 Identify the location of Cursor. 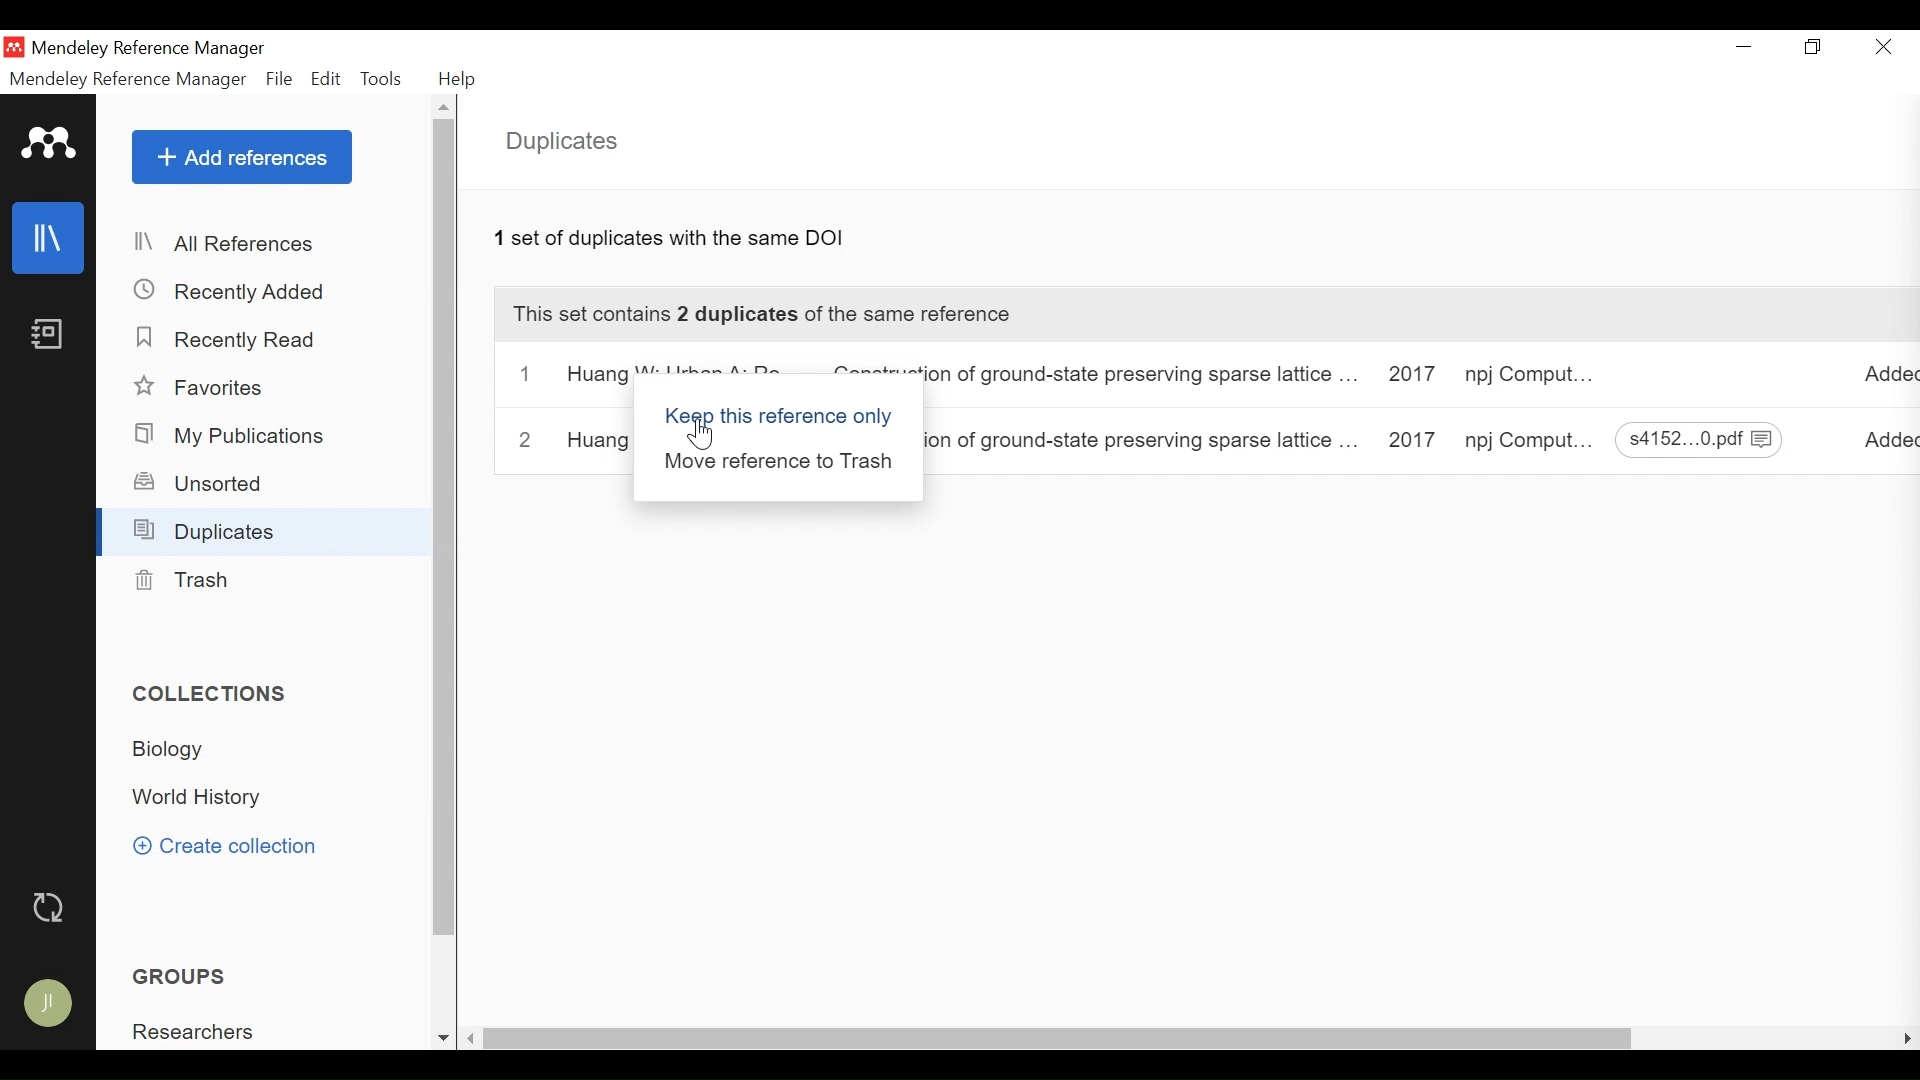
(705, 435).